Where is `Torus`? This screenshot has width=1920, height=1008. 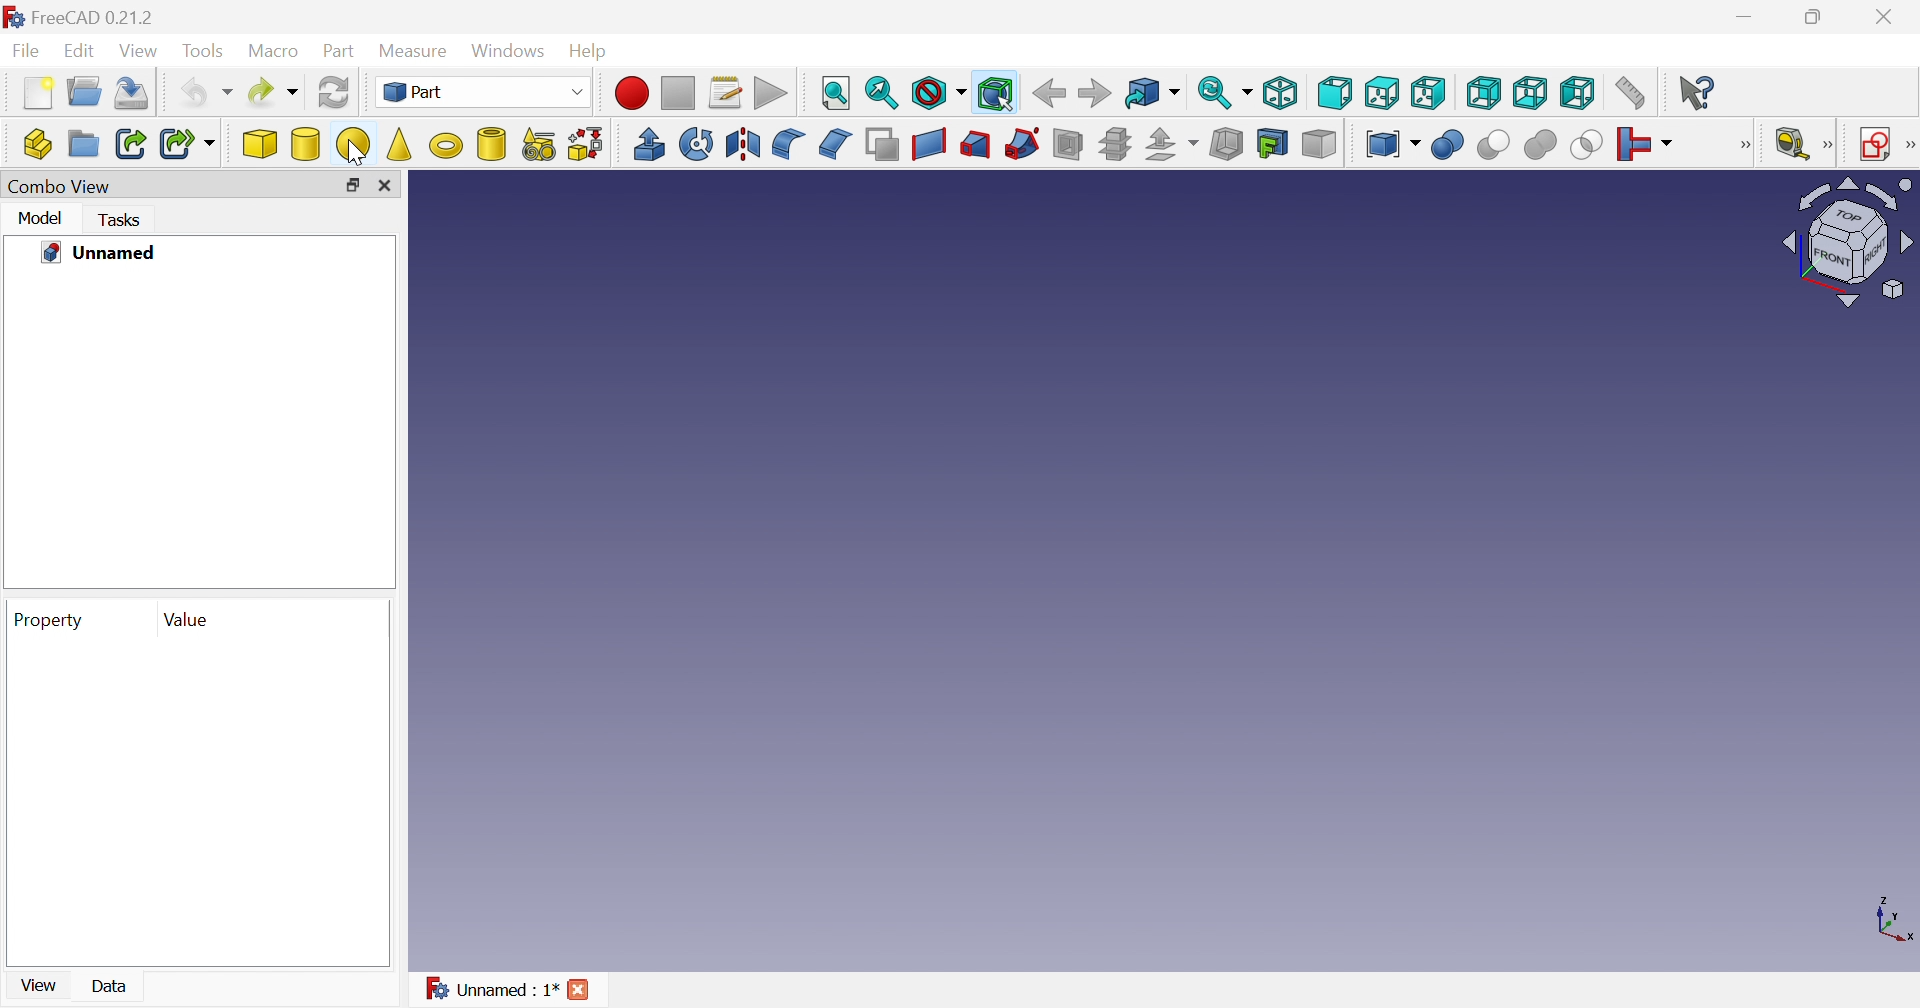 Torus is located at coordinates (444, 144).